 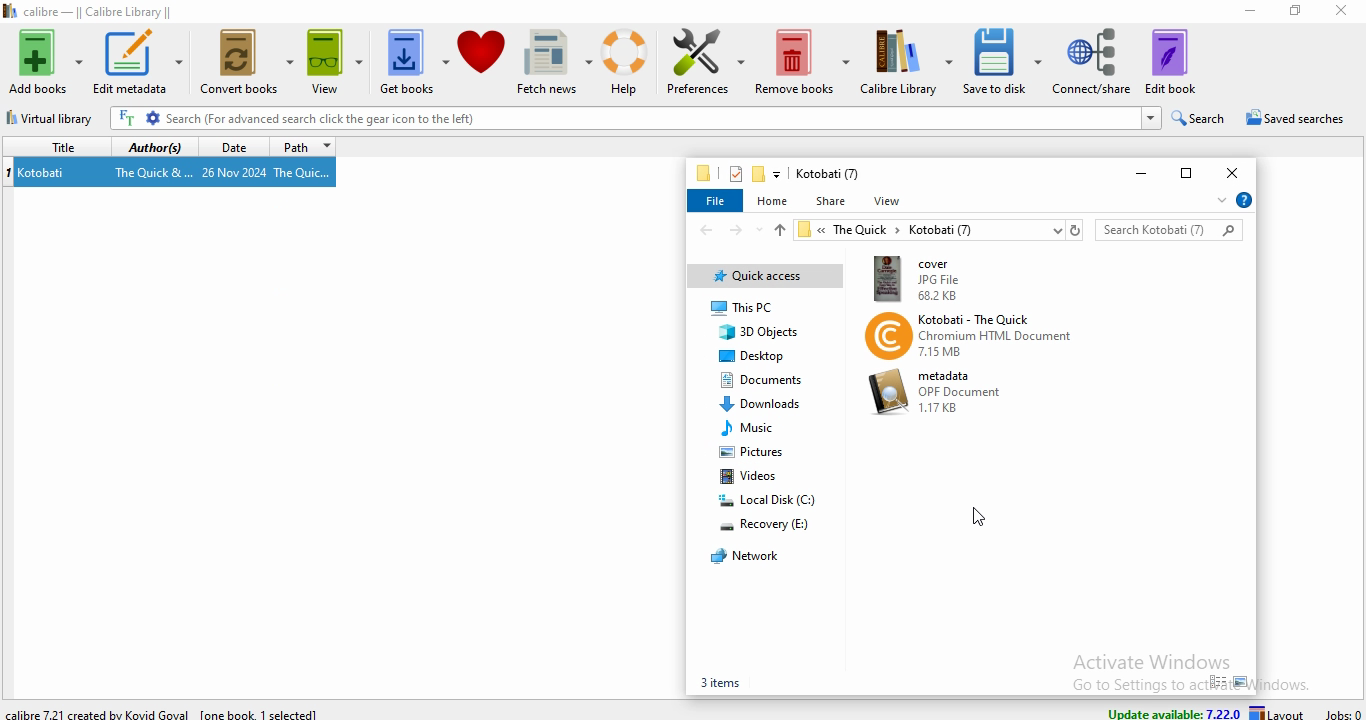 What do you see at coordinates (753, 477) in the screenshot?
I see `videos` at bounding box center [753, 477].